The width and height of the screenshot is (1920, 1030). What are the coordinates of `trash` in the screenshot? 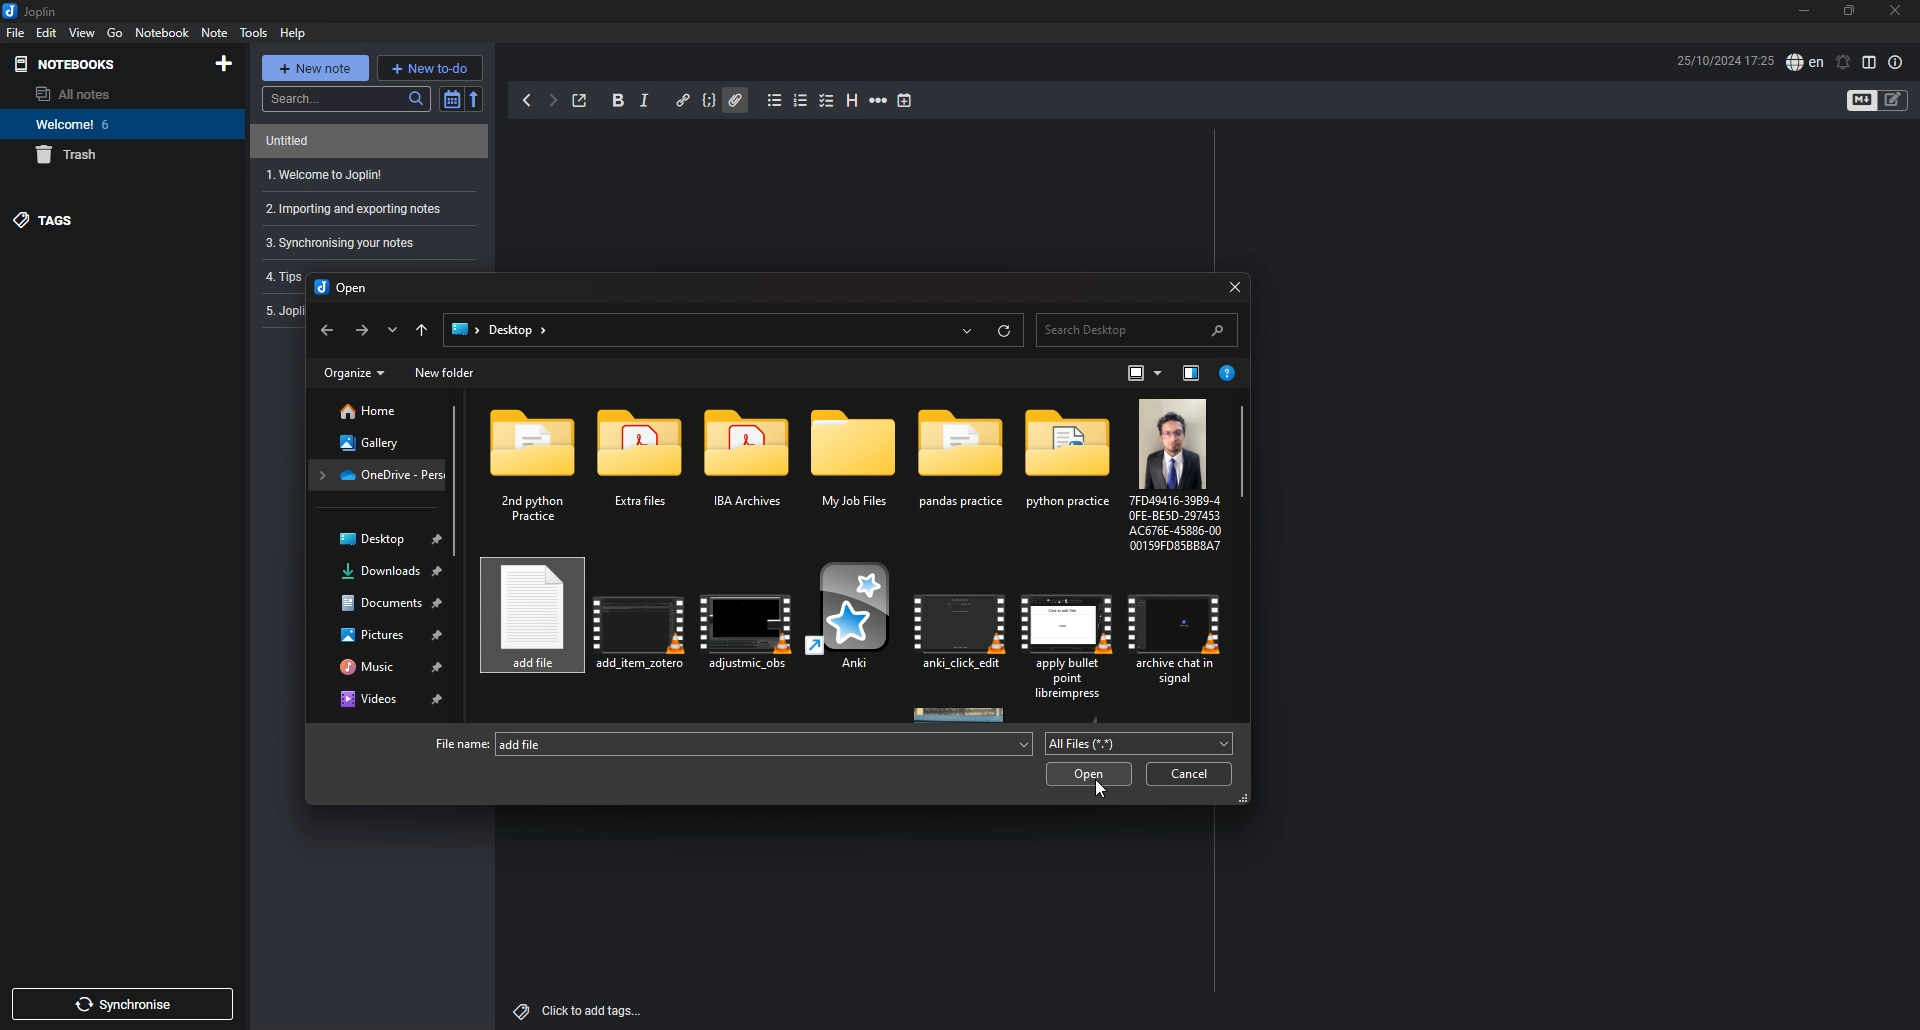 It's located at (111, 156).